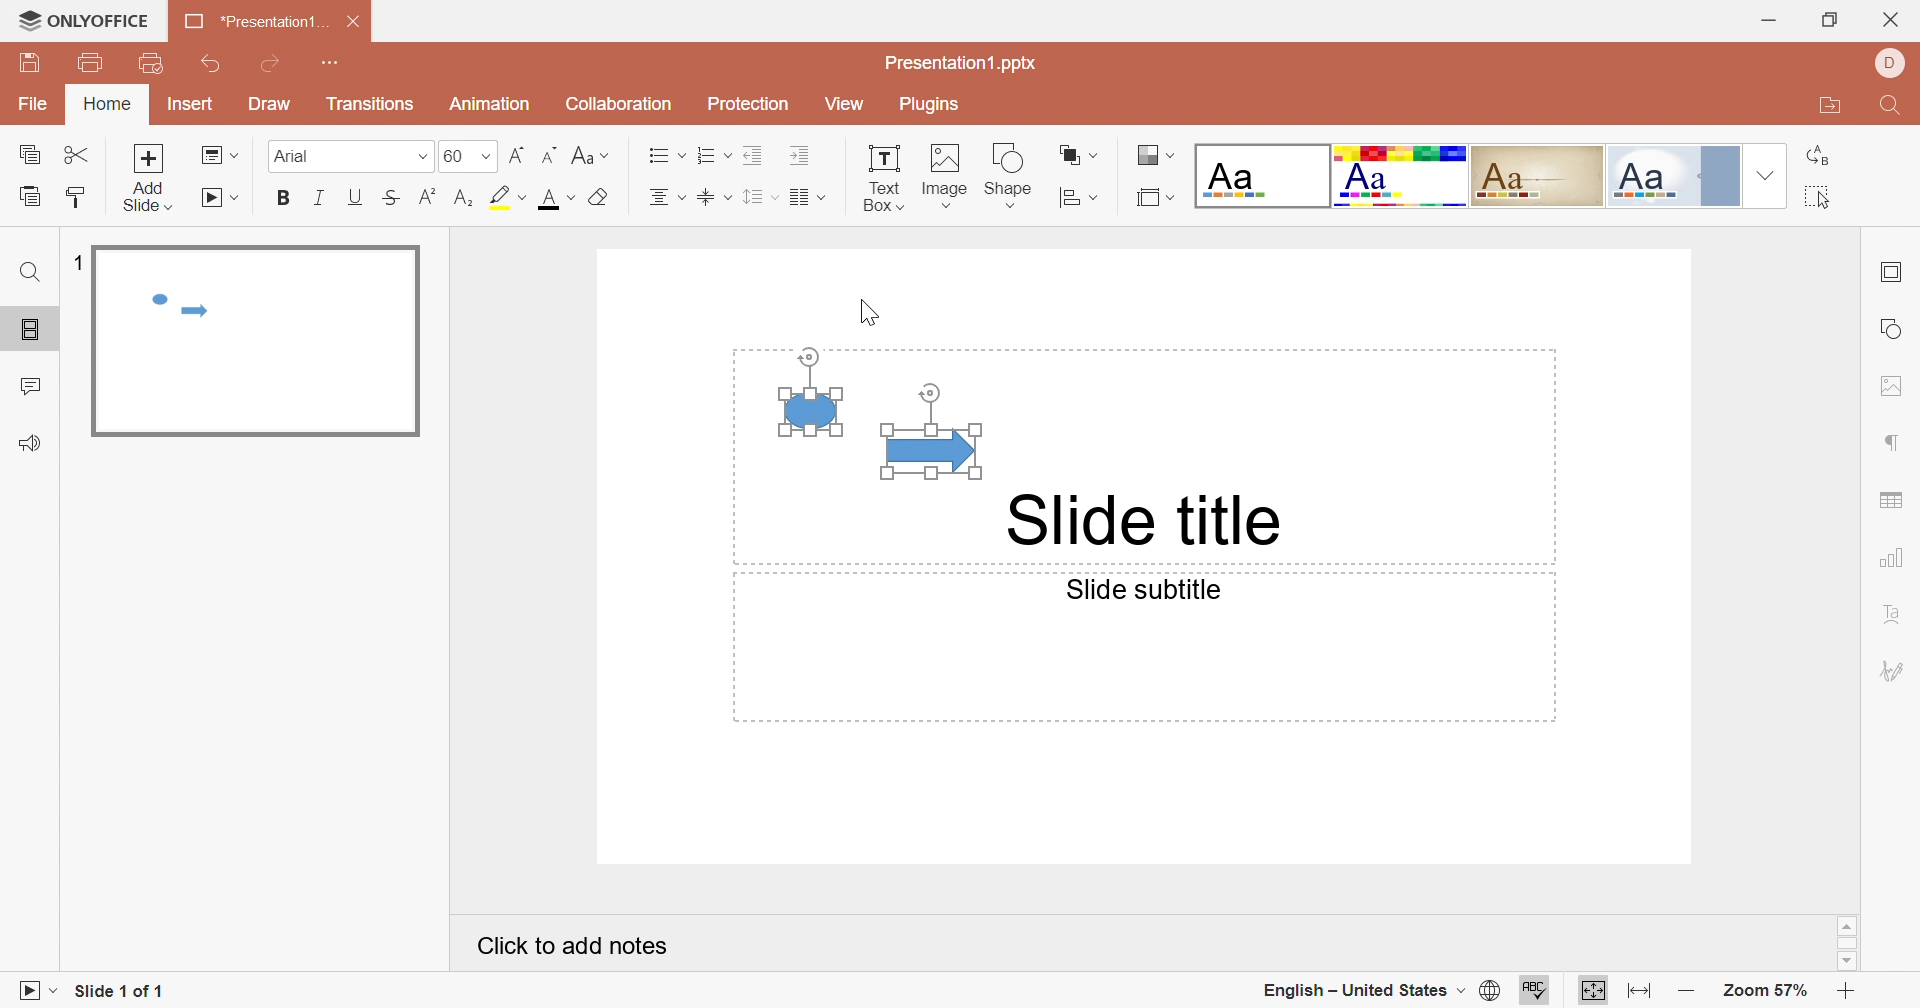  I want to click on Draw, so click(277, 106).